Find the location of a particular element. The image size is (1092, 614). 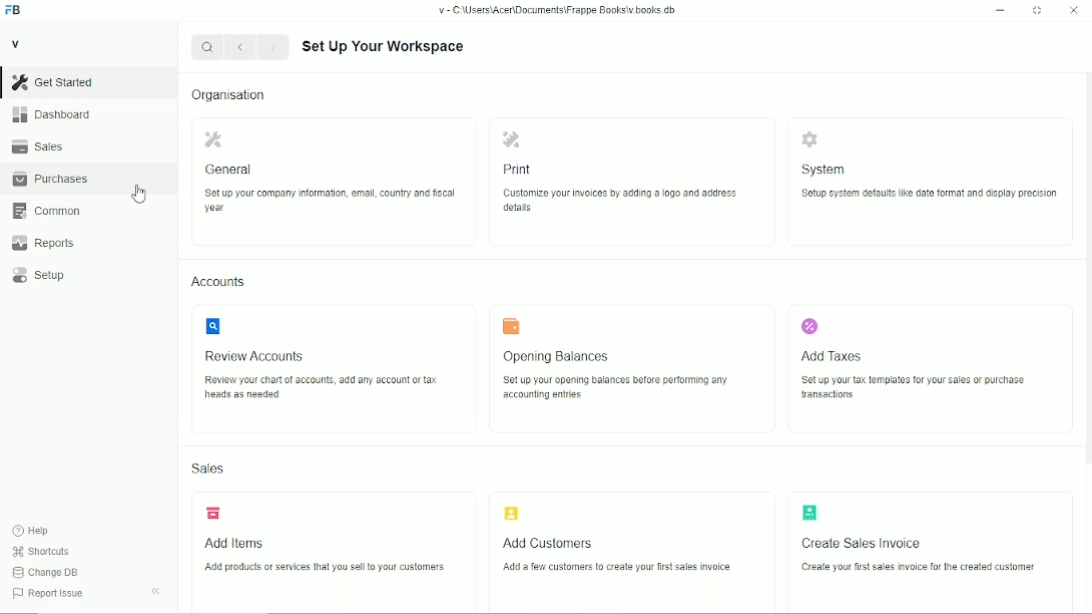

Close is located at coordinates (1074, 9).